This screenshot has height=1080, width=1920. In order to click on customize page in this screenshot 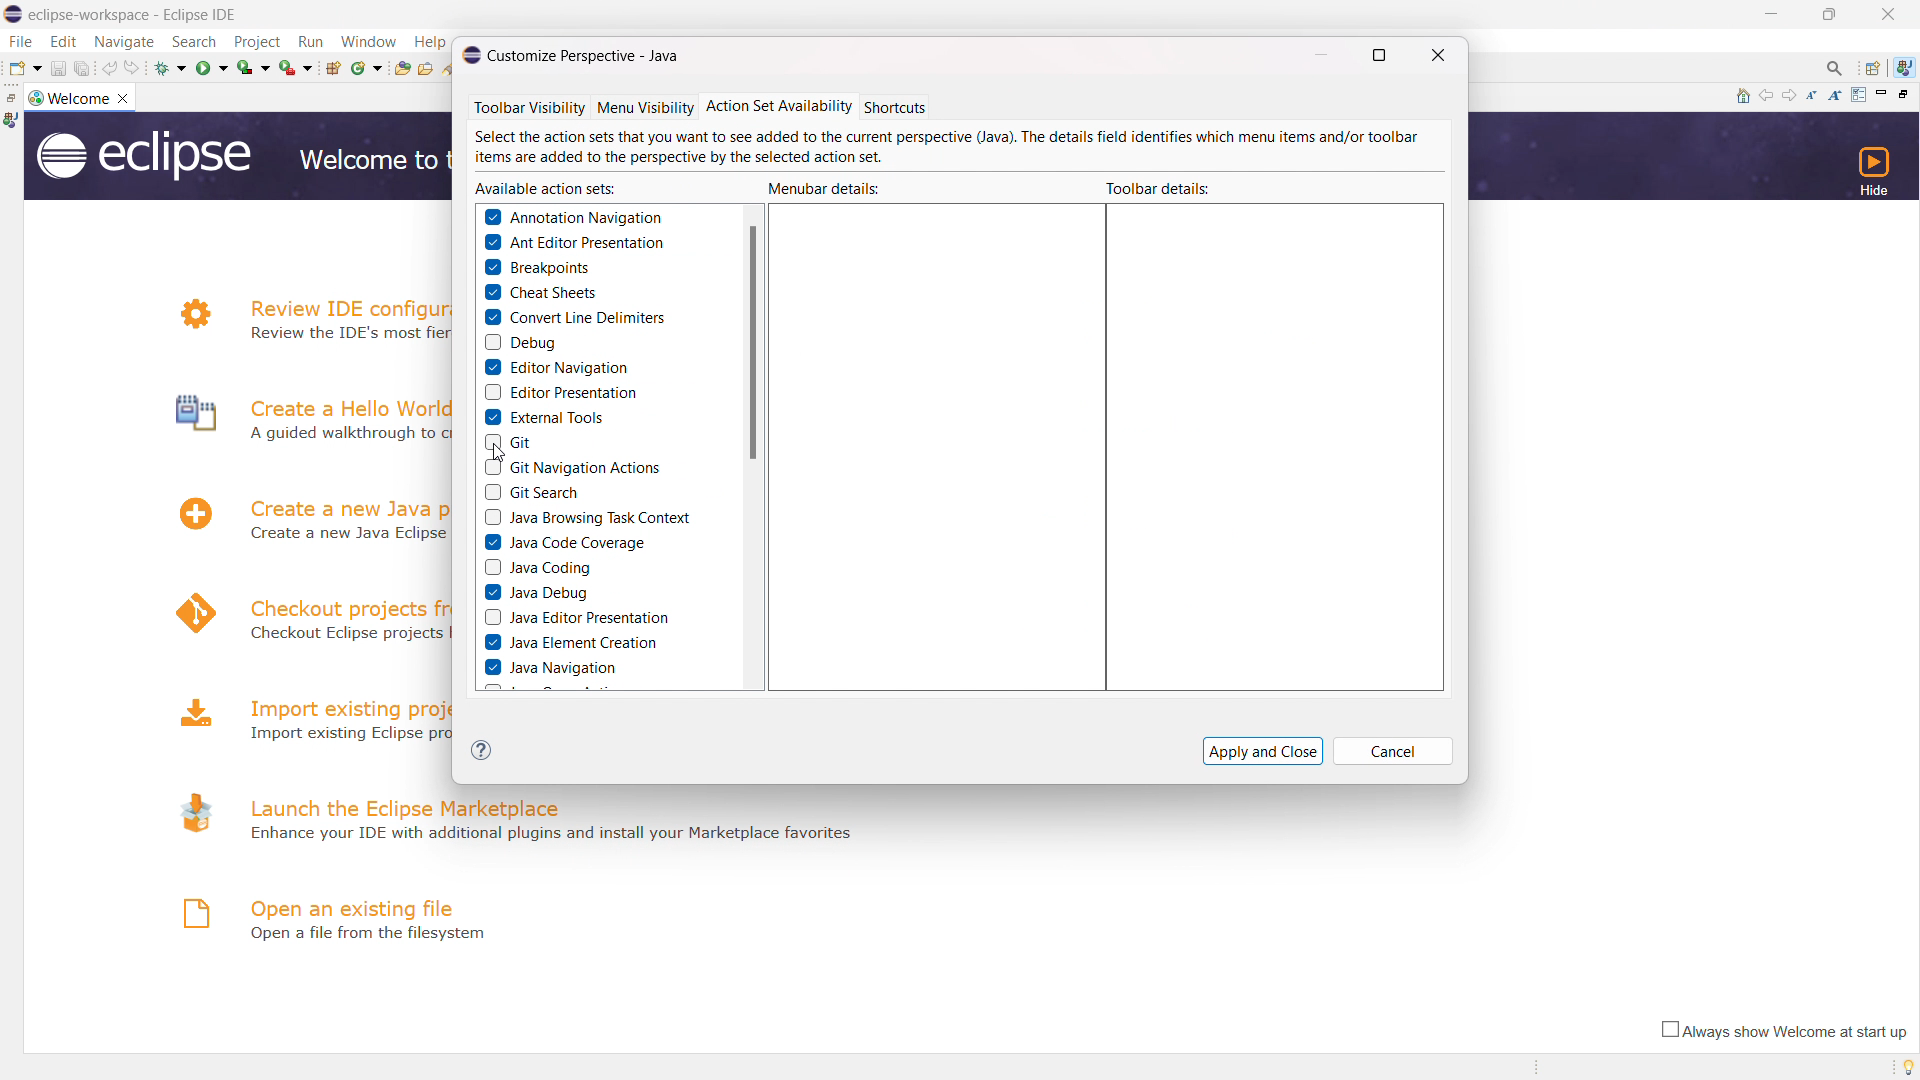, I will do `click(1858, 95)`.